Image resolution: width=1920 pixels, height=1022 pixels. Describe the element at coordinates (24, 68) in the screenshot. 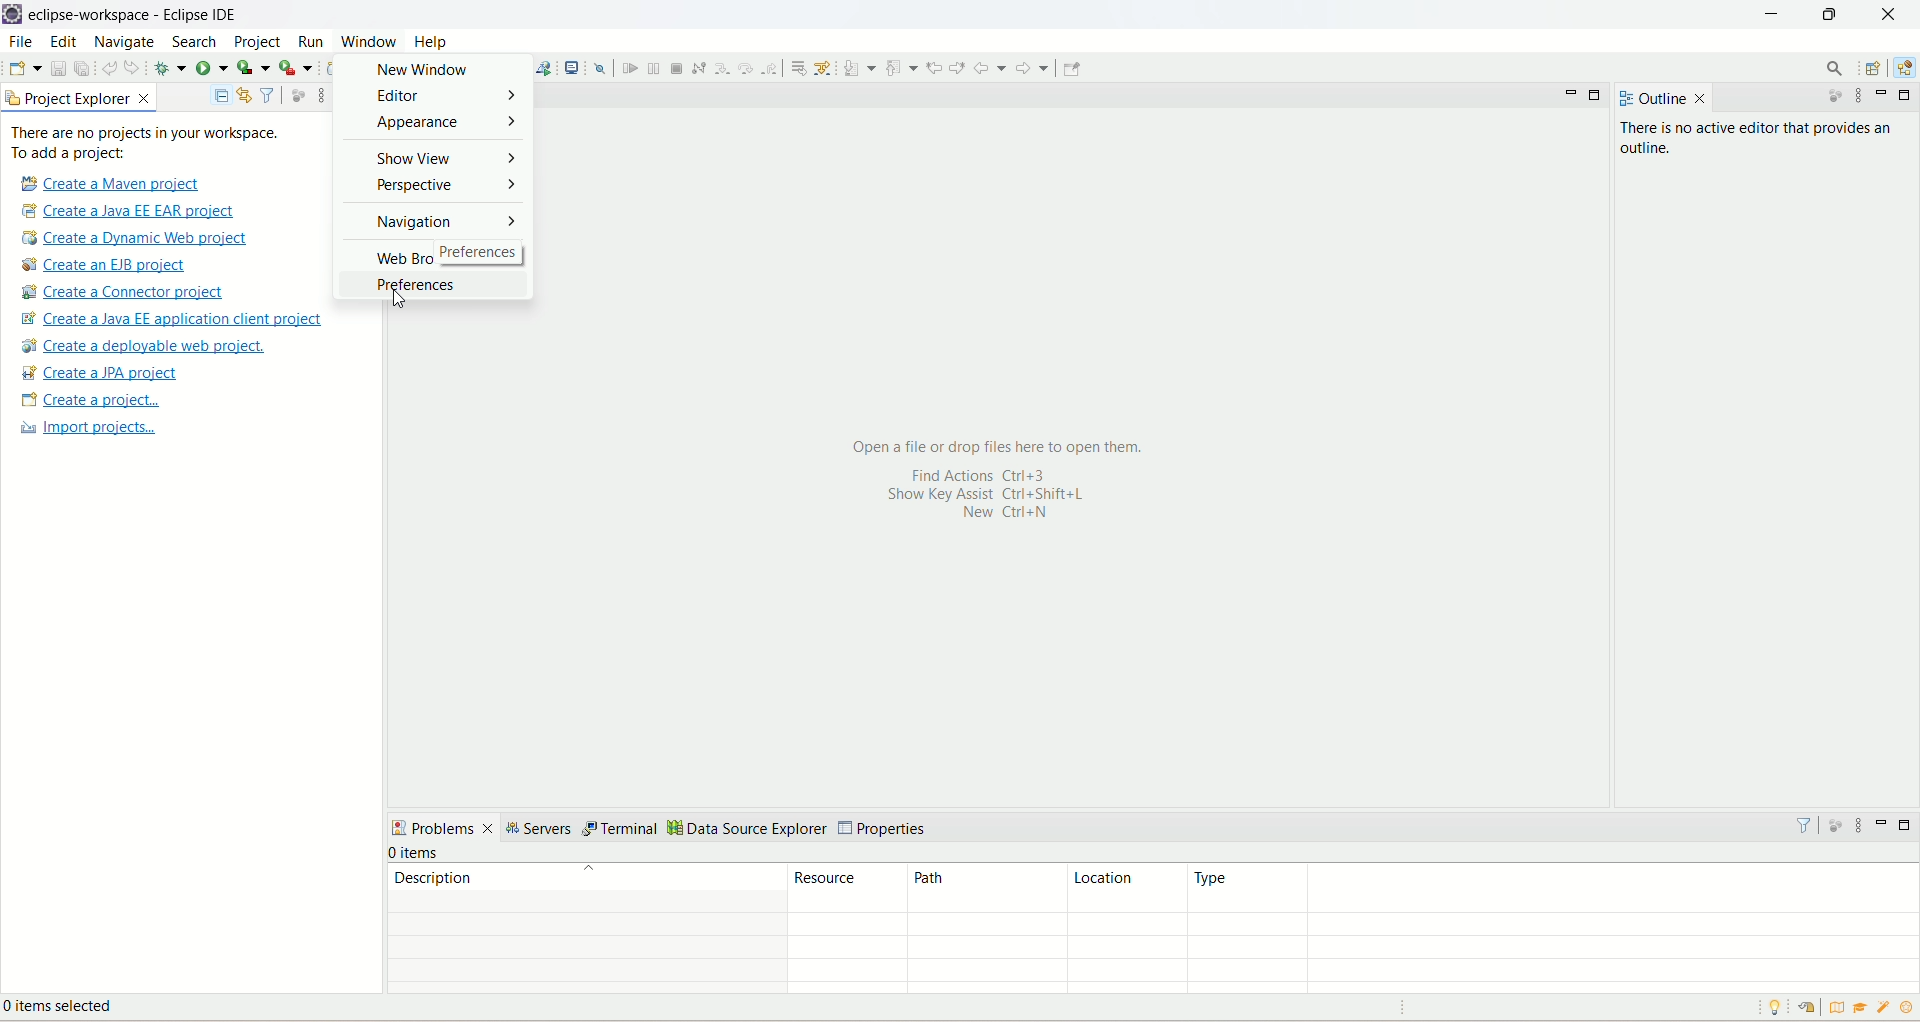

I see `new` at that location.